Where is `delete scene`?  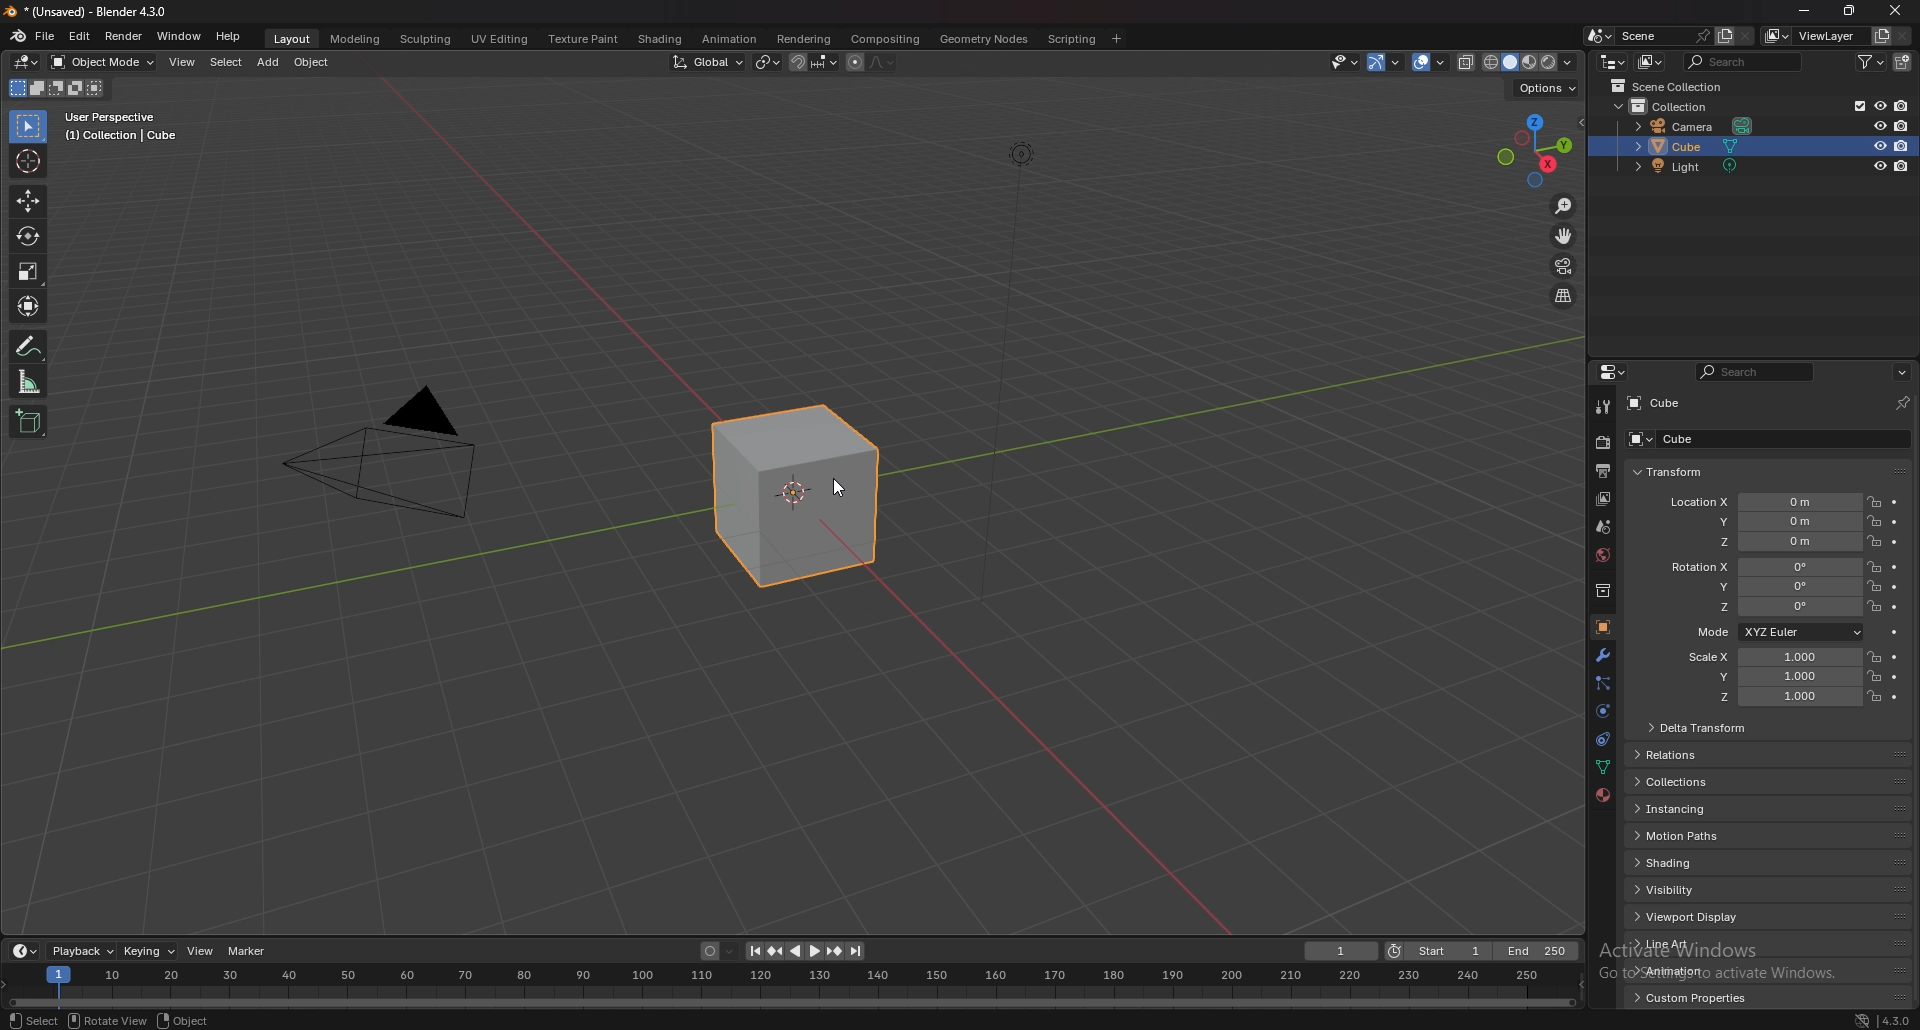 delete scene is located at coordinates (1746, 37).